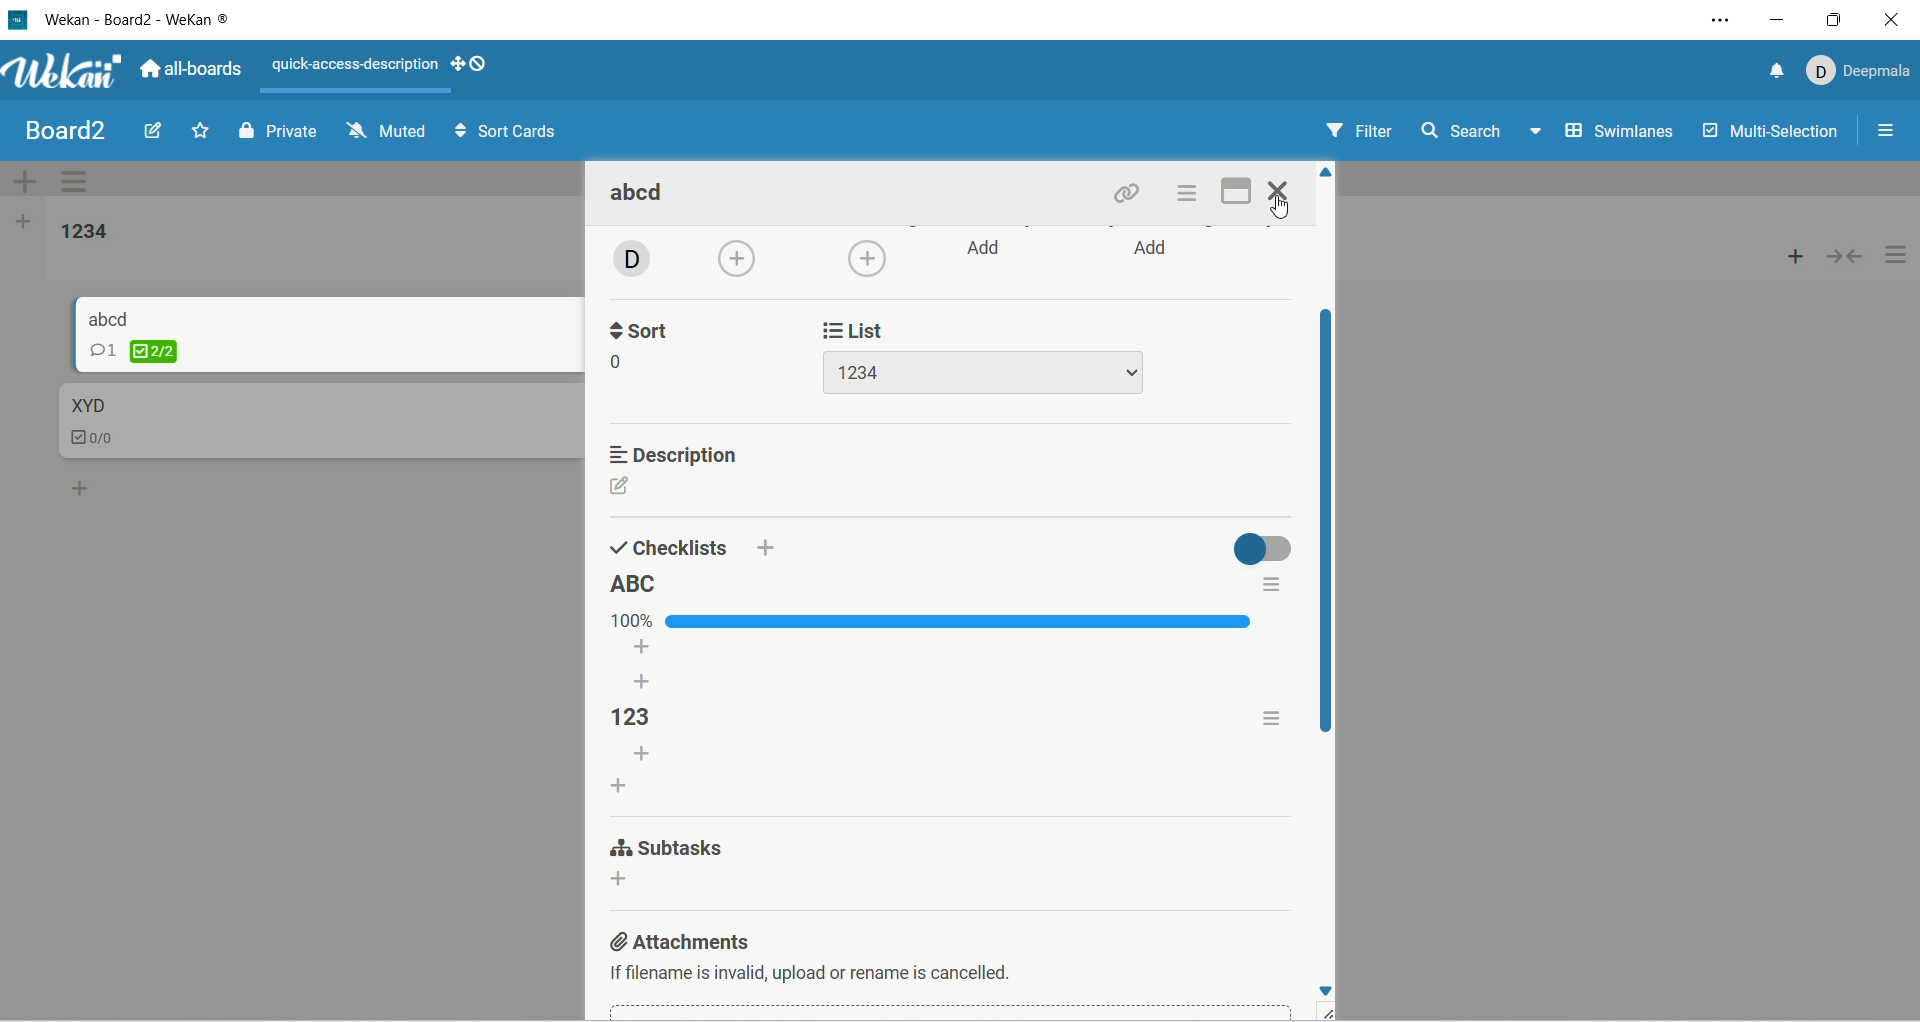 The width and height of the screenshot is (1920, 1022). Describe the element at coordinates (469, 64) in the screenshot. I see `SHOW-DESKTOP-DRAG-HANDLES` at that location.